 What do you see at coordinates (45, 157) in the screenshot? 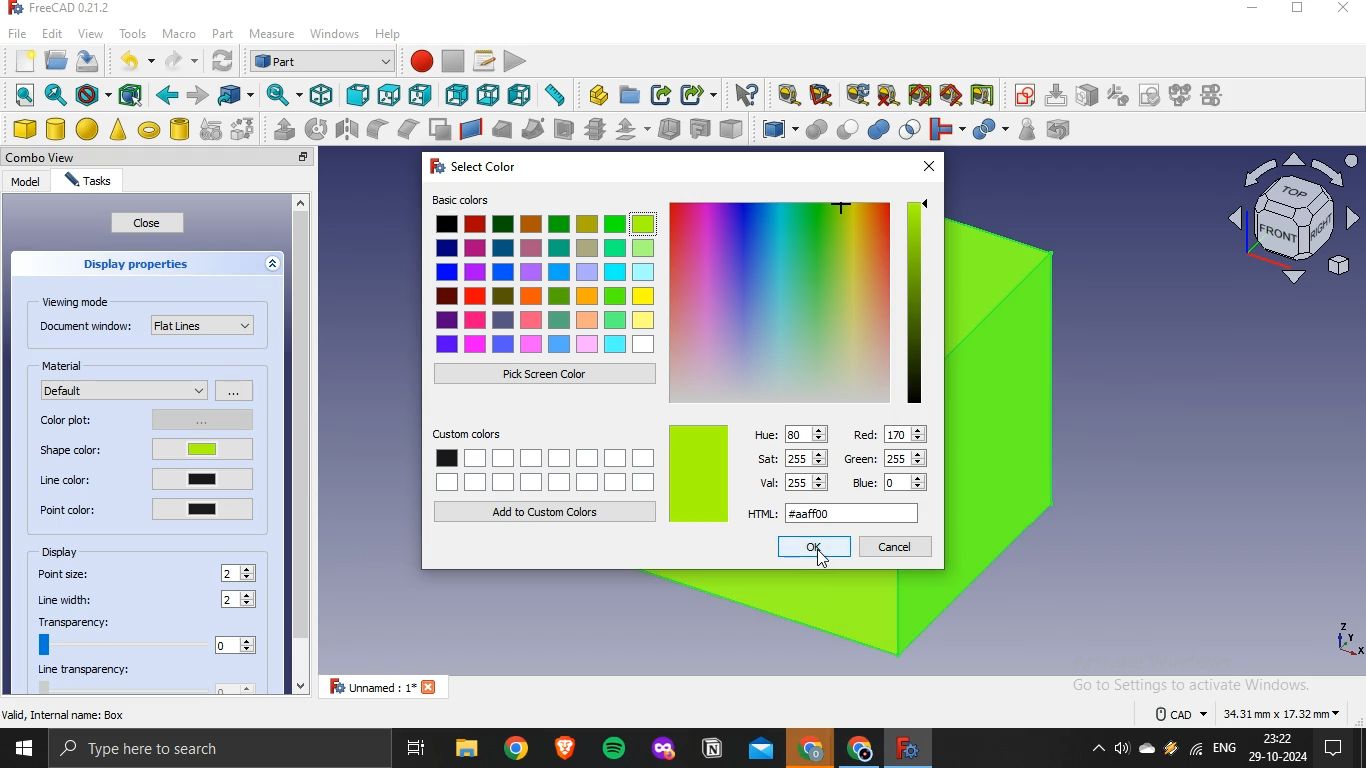
I see `combo view` at bounding box center [45, 157].